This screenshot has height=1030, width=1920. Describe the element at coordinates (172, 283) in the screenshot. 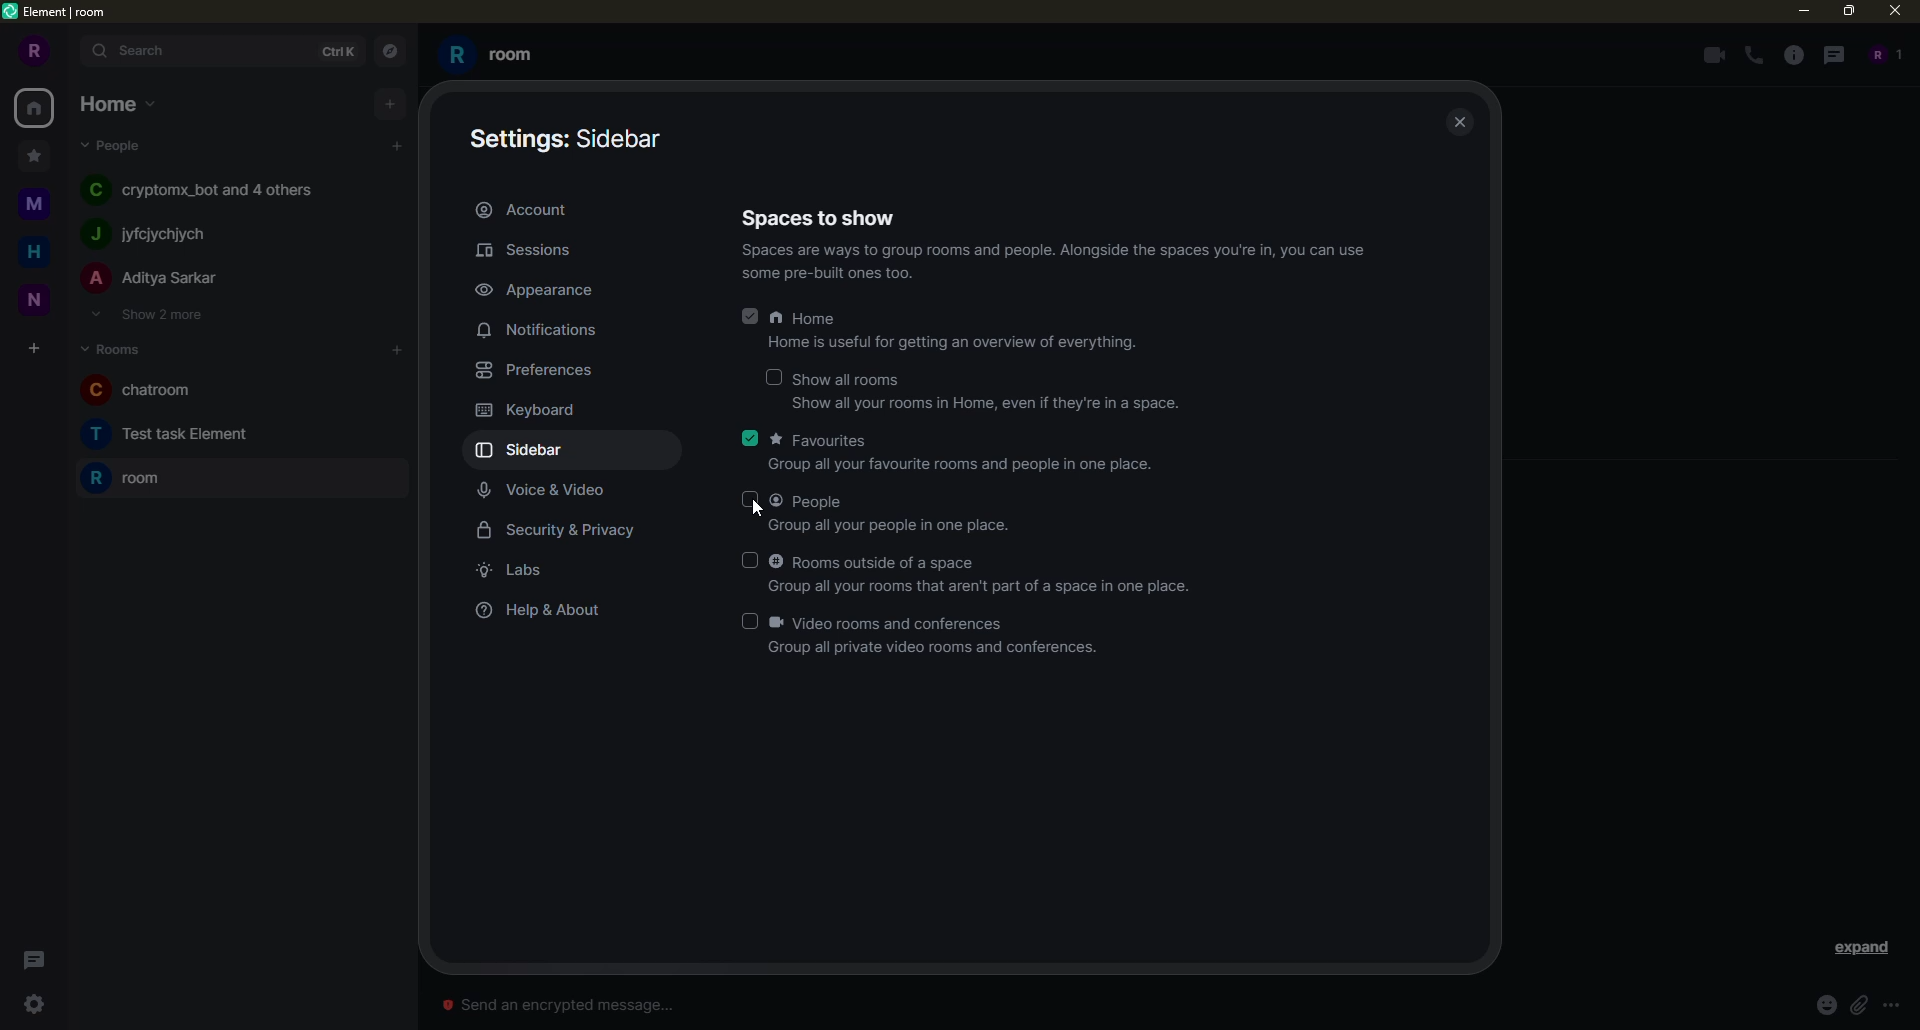

I see `A Aditya Sarkar` at that location.